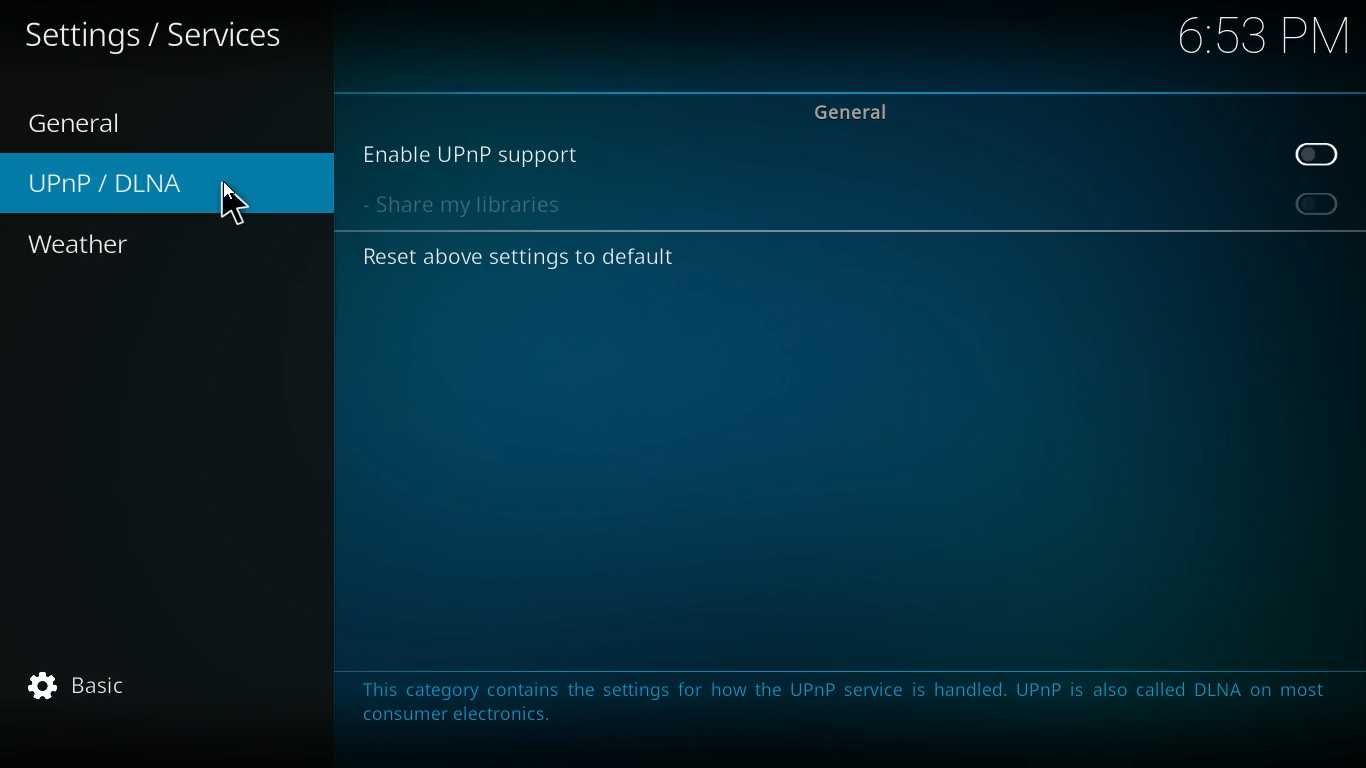  Describe the element at coordinates (520, 257) in the screenshot. I see `Reset Settings to default` at that location.